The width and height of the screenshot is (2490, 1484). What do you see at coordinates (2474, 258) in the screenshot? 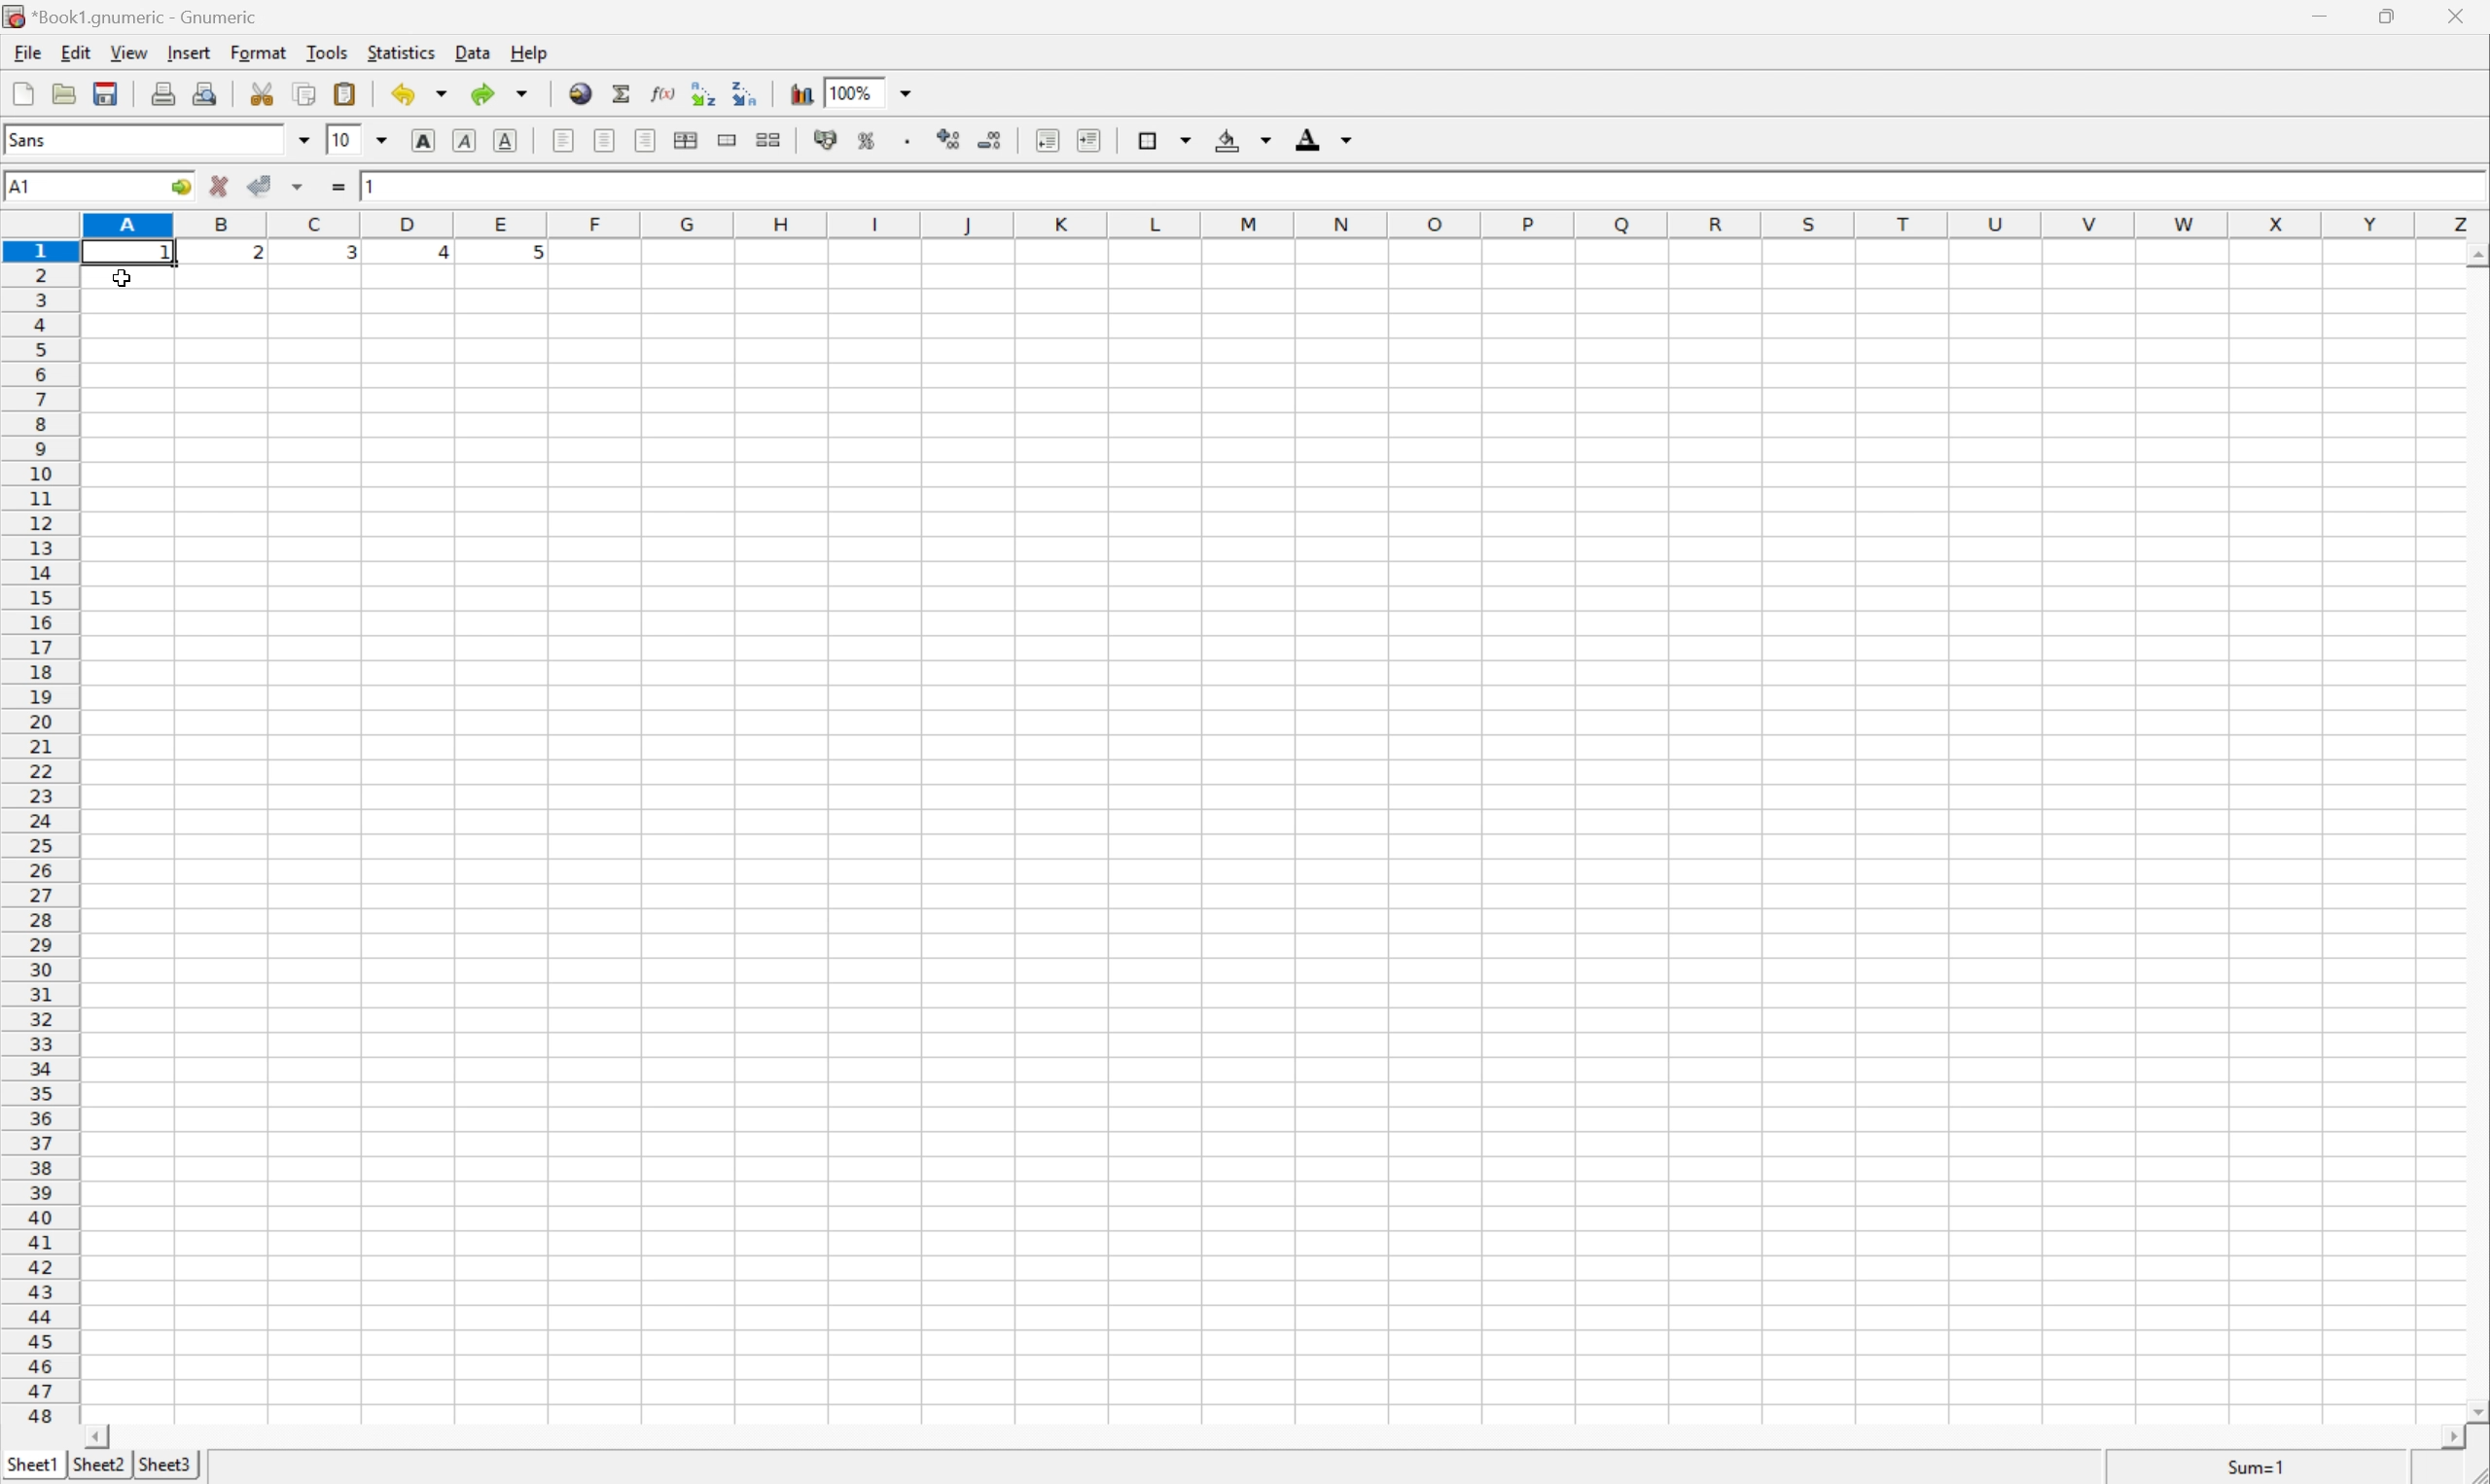
I see `scroll up` at bounding box center [2474, 258].